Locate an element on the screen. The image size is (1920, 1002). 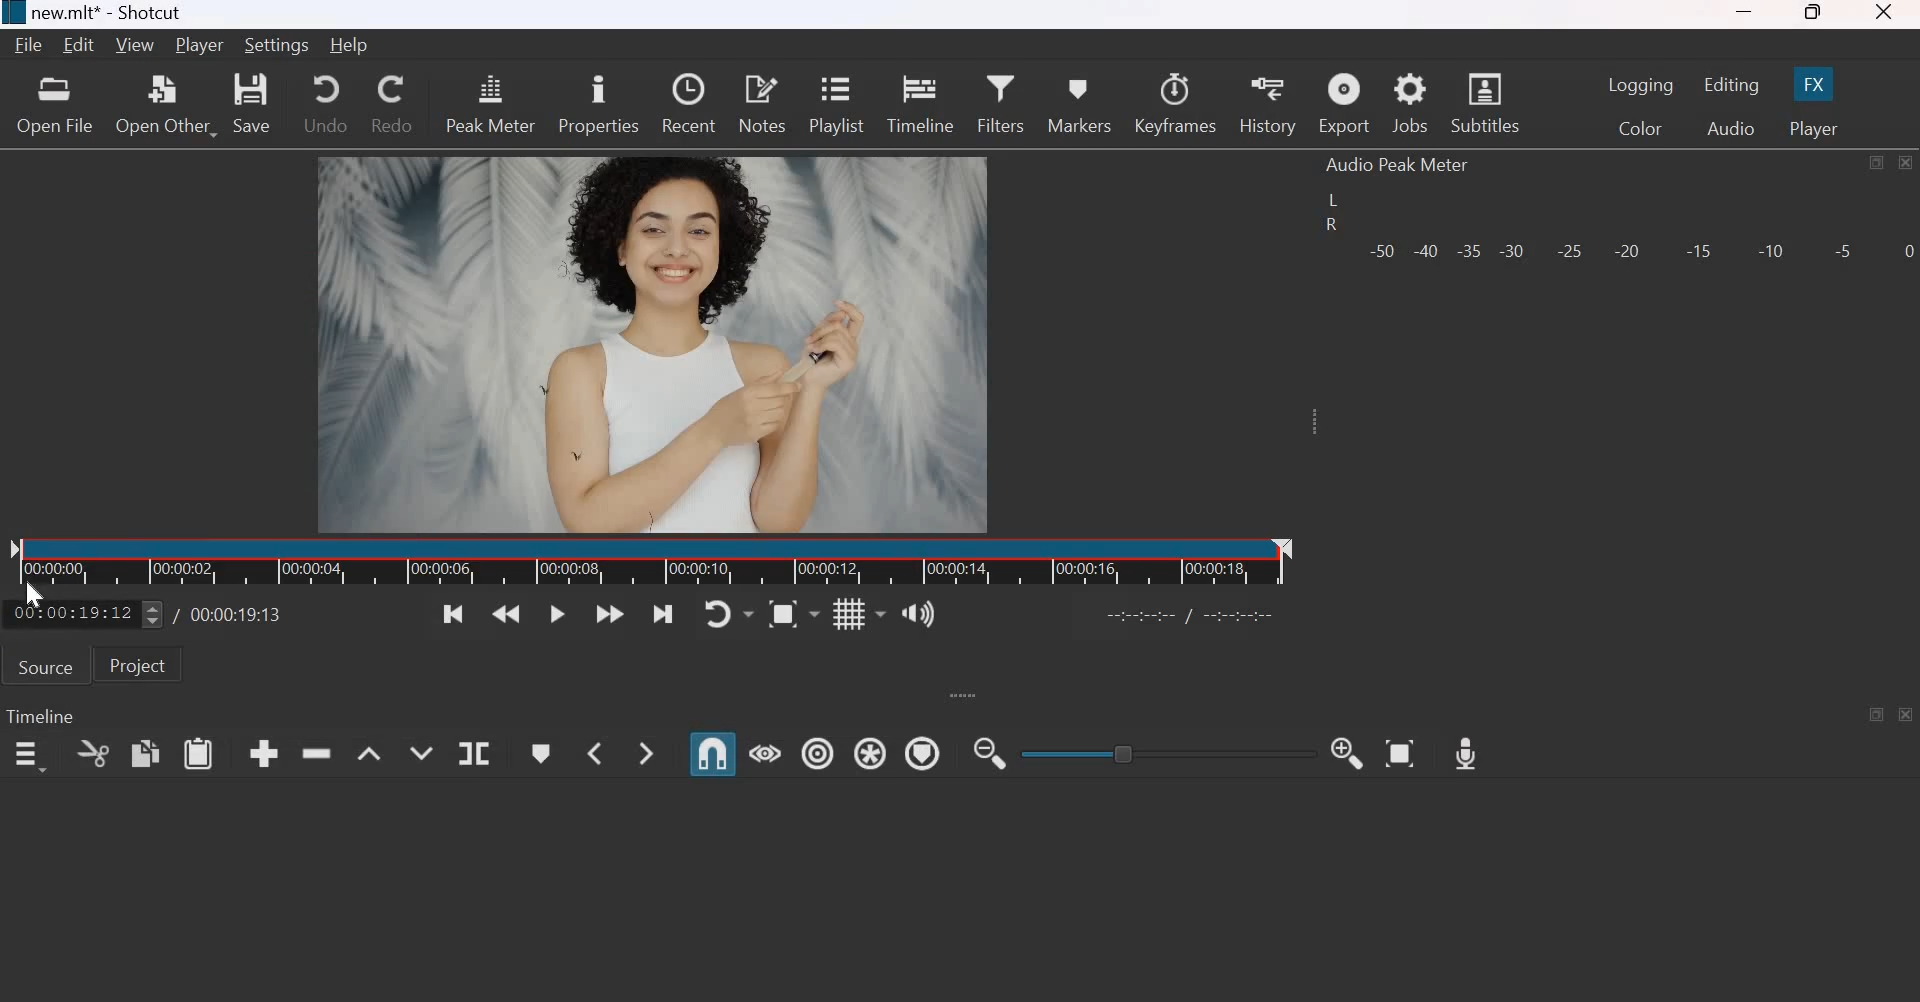
Ripple is located at coordinates (818, 750).